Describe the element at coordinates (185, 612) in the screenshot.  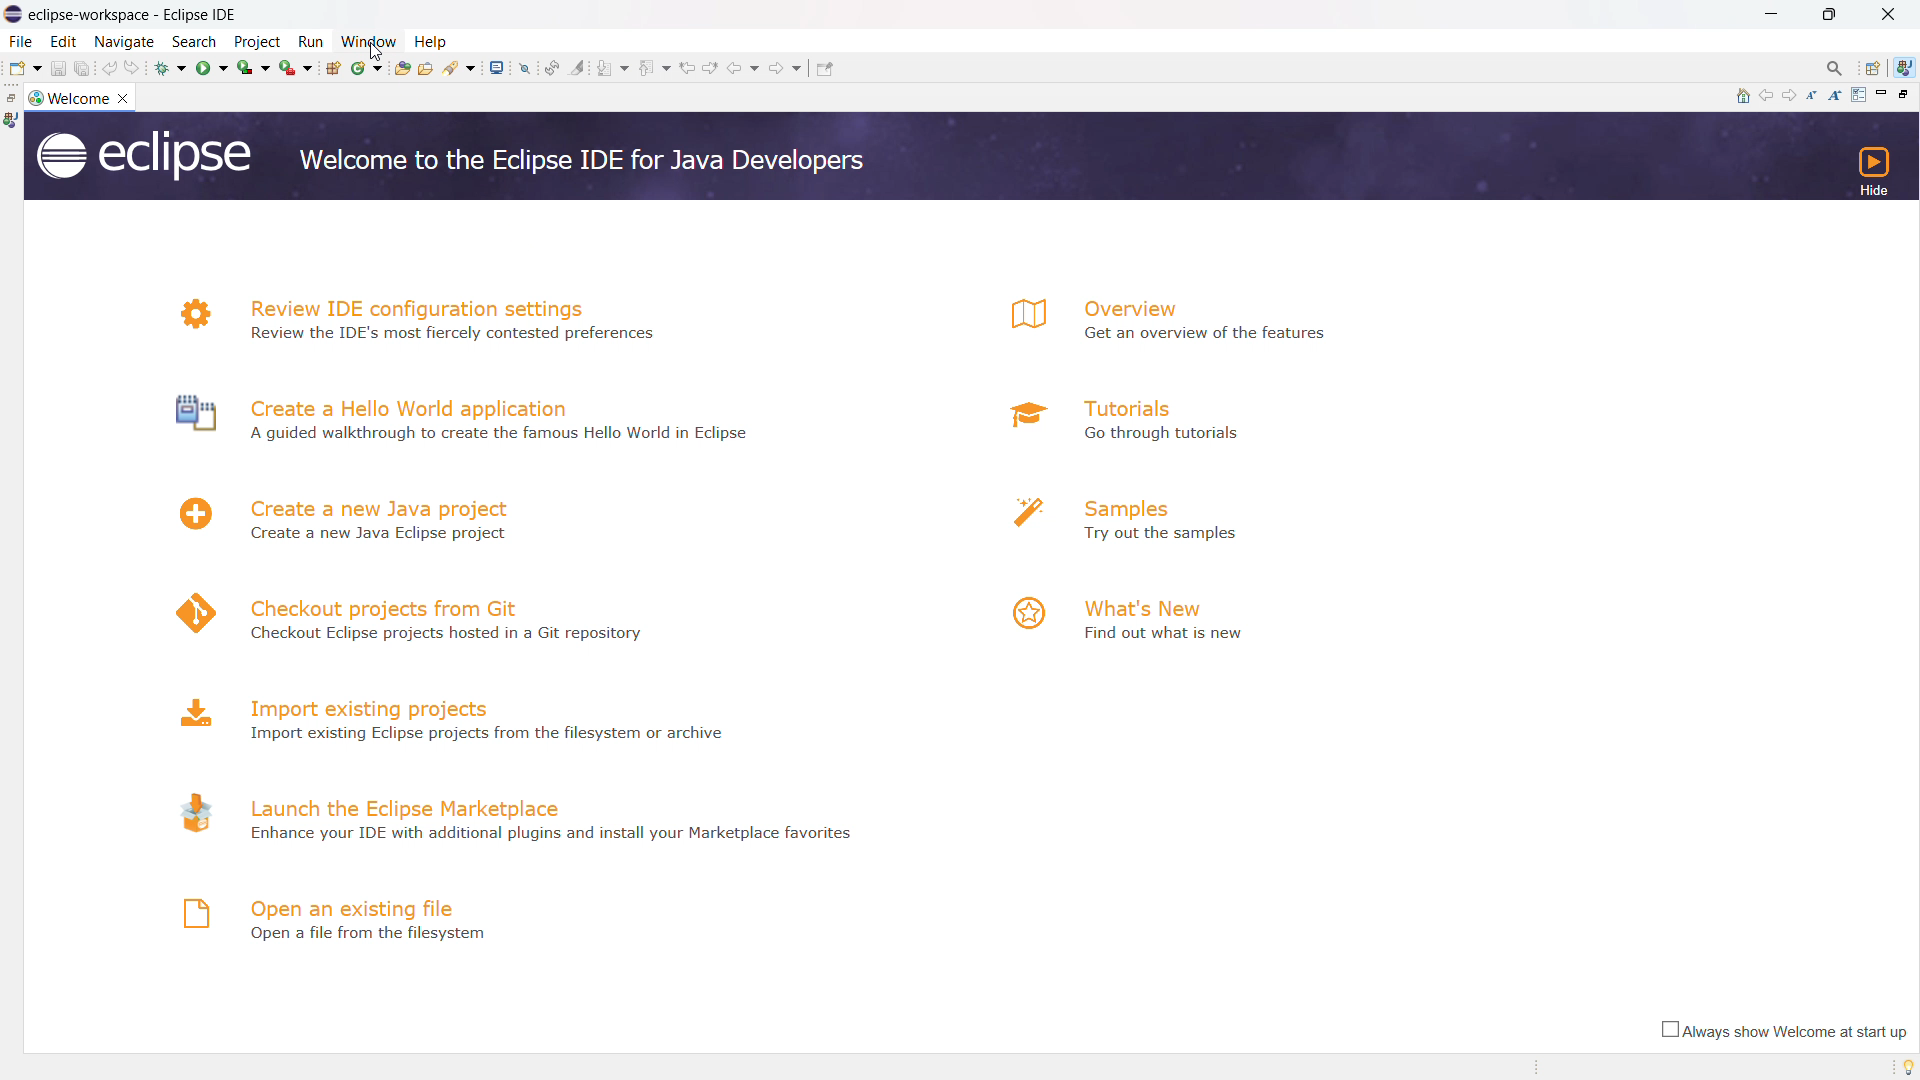
I see `logo` at that location.